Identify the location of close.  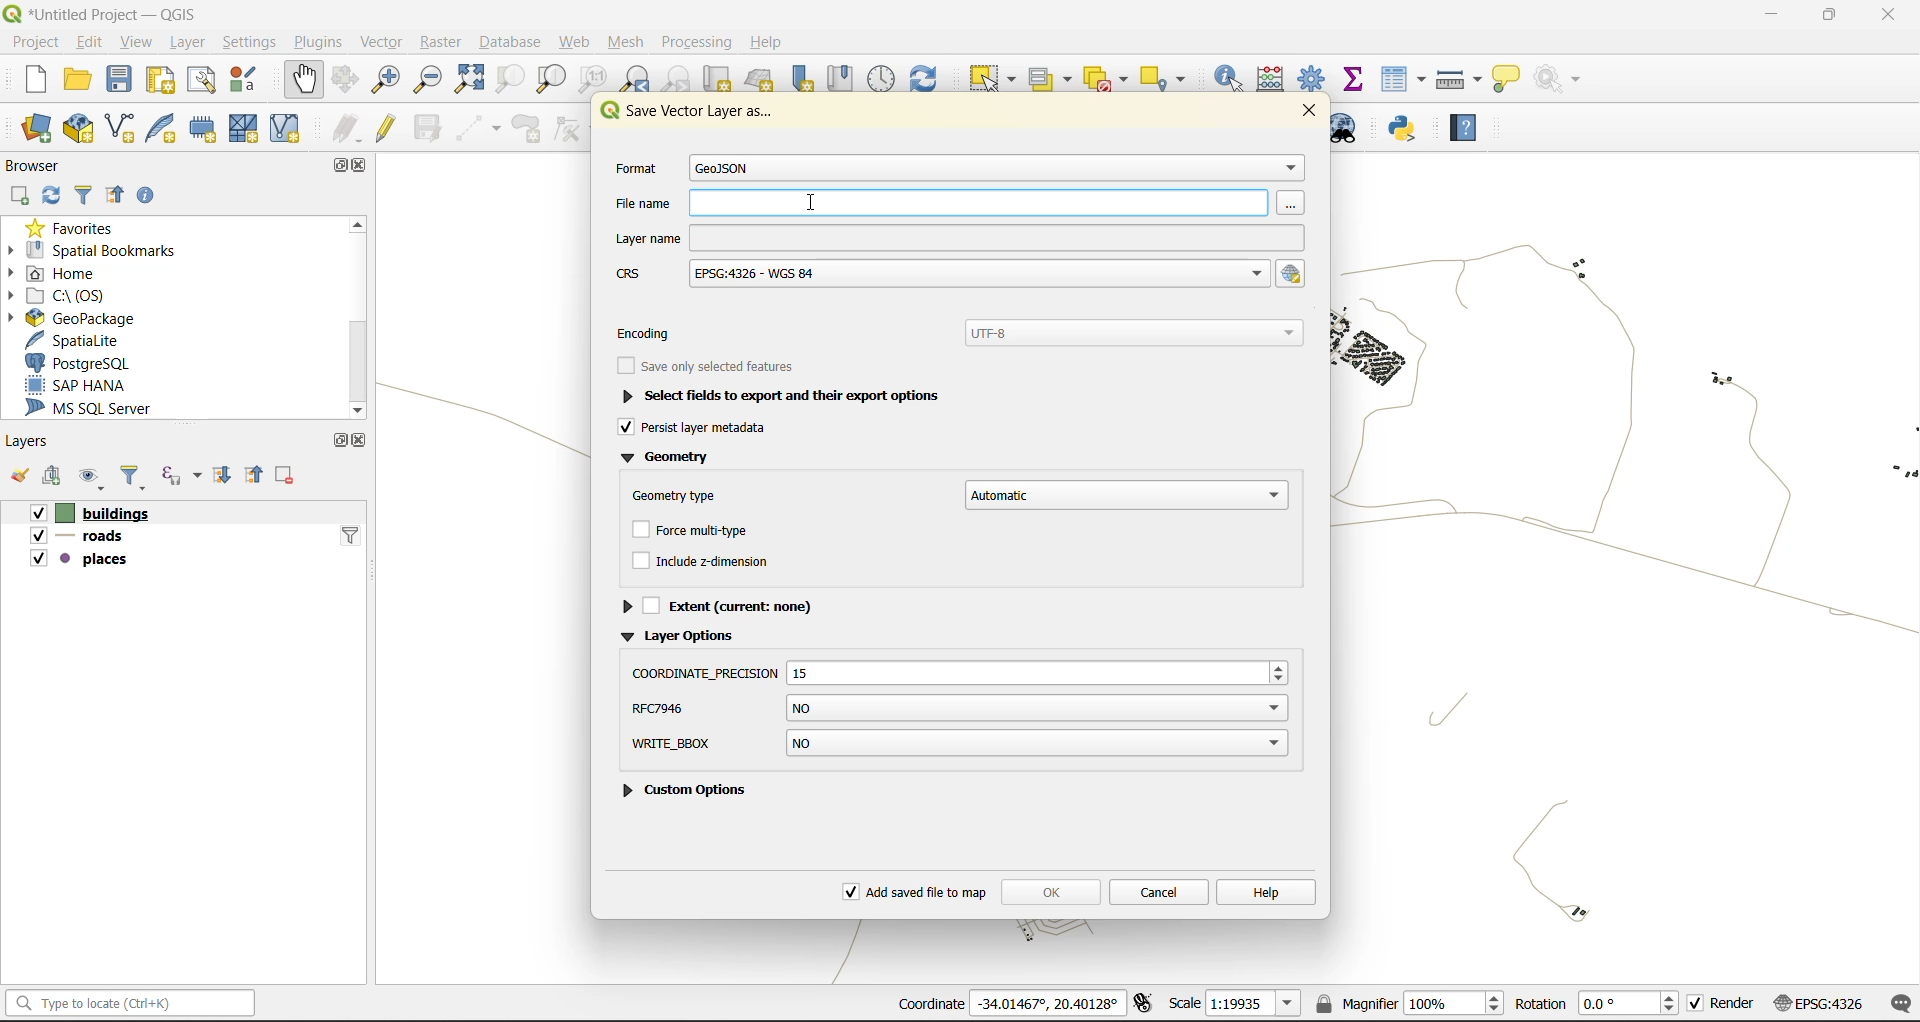
(1304, 111).